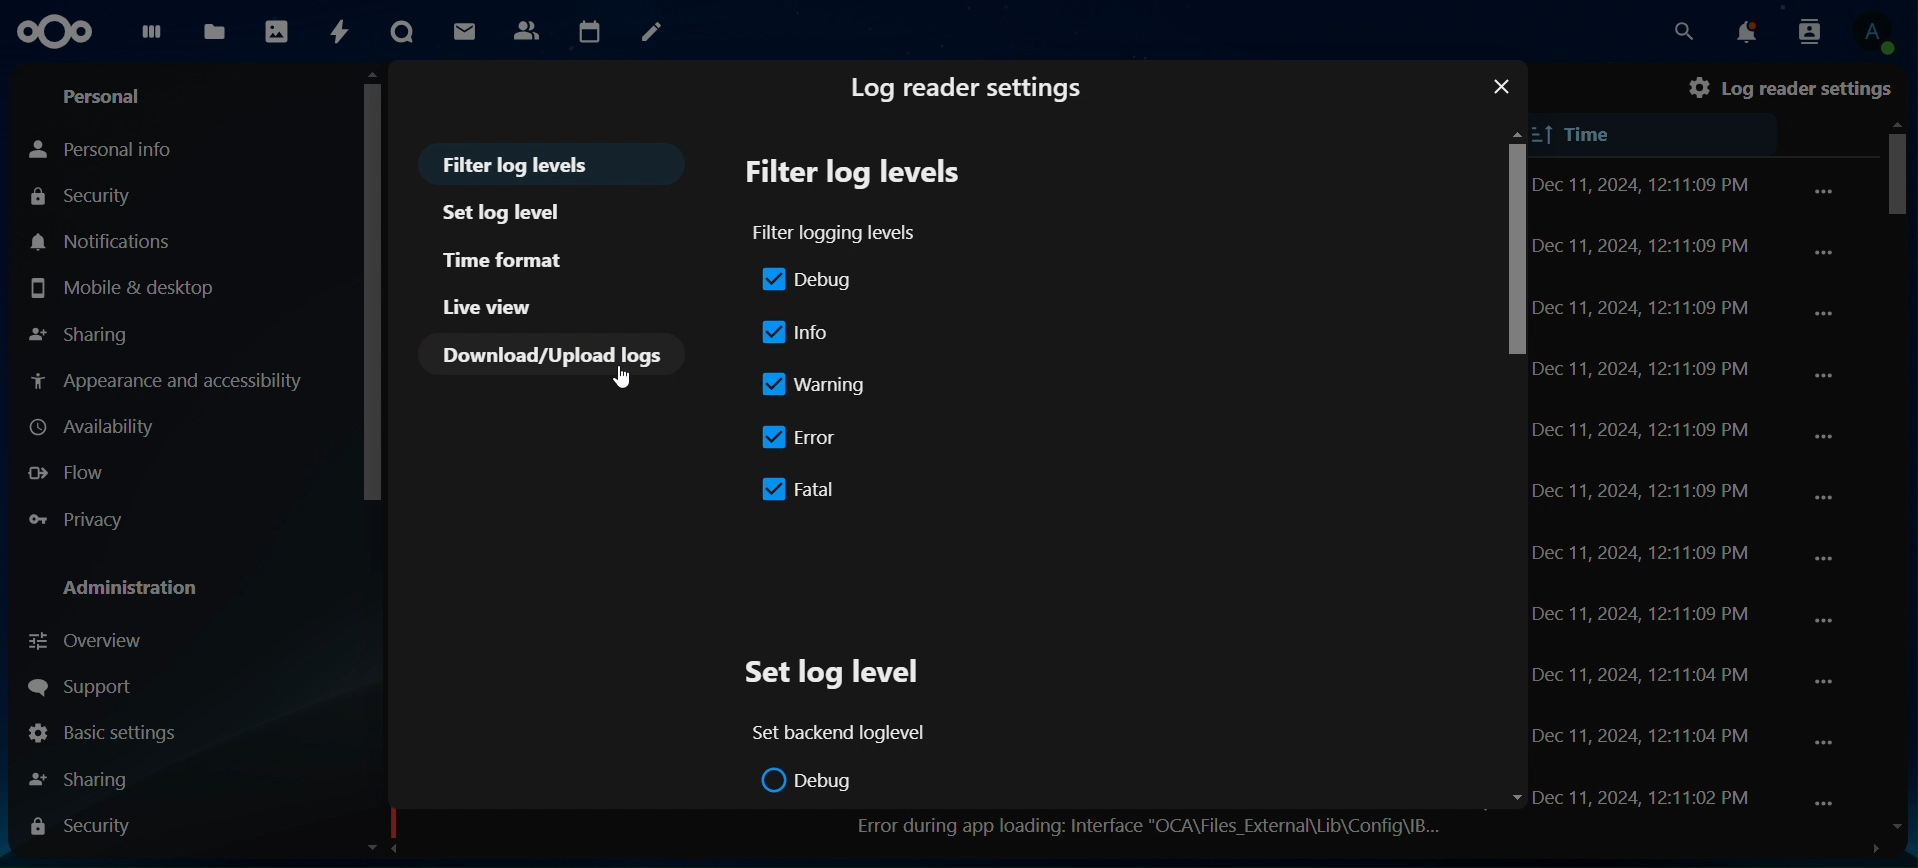 The height and width of the screenshot is (868, 1918). I want to click on talk, so click(403, 31).